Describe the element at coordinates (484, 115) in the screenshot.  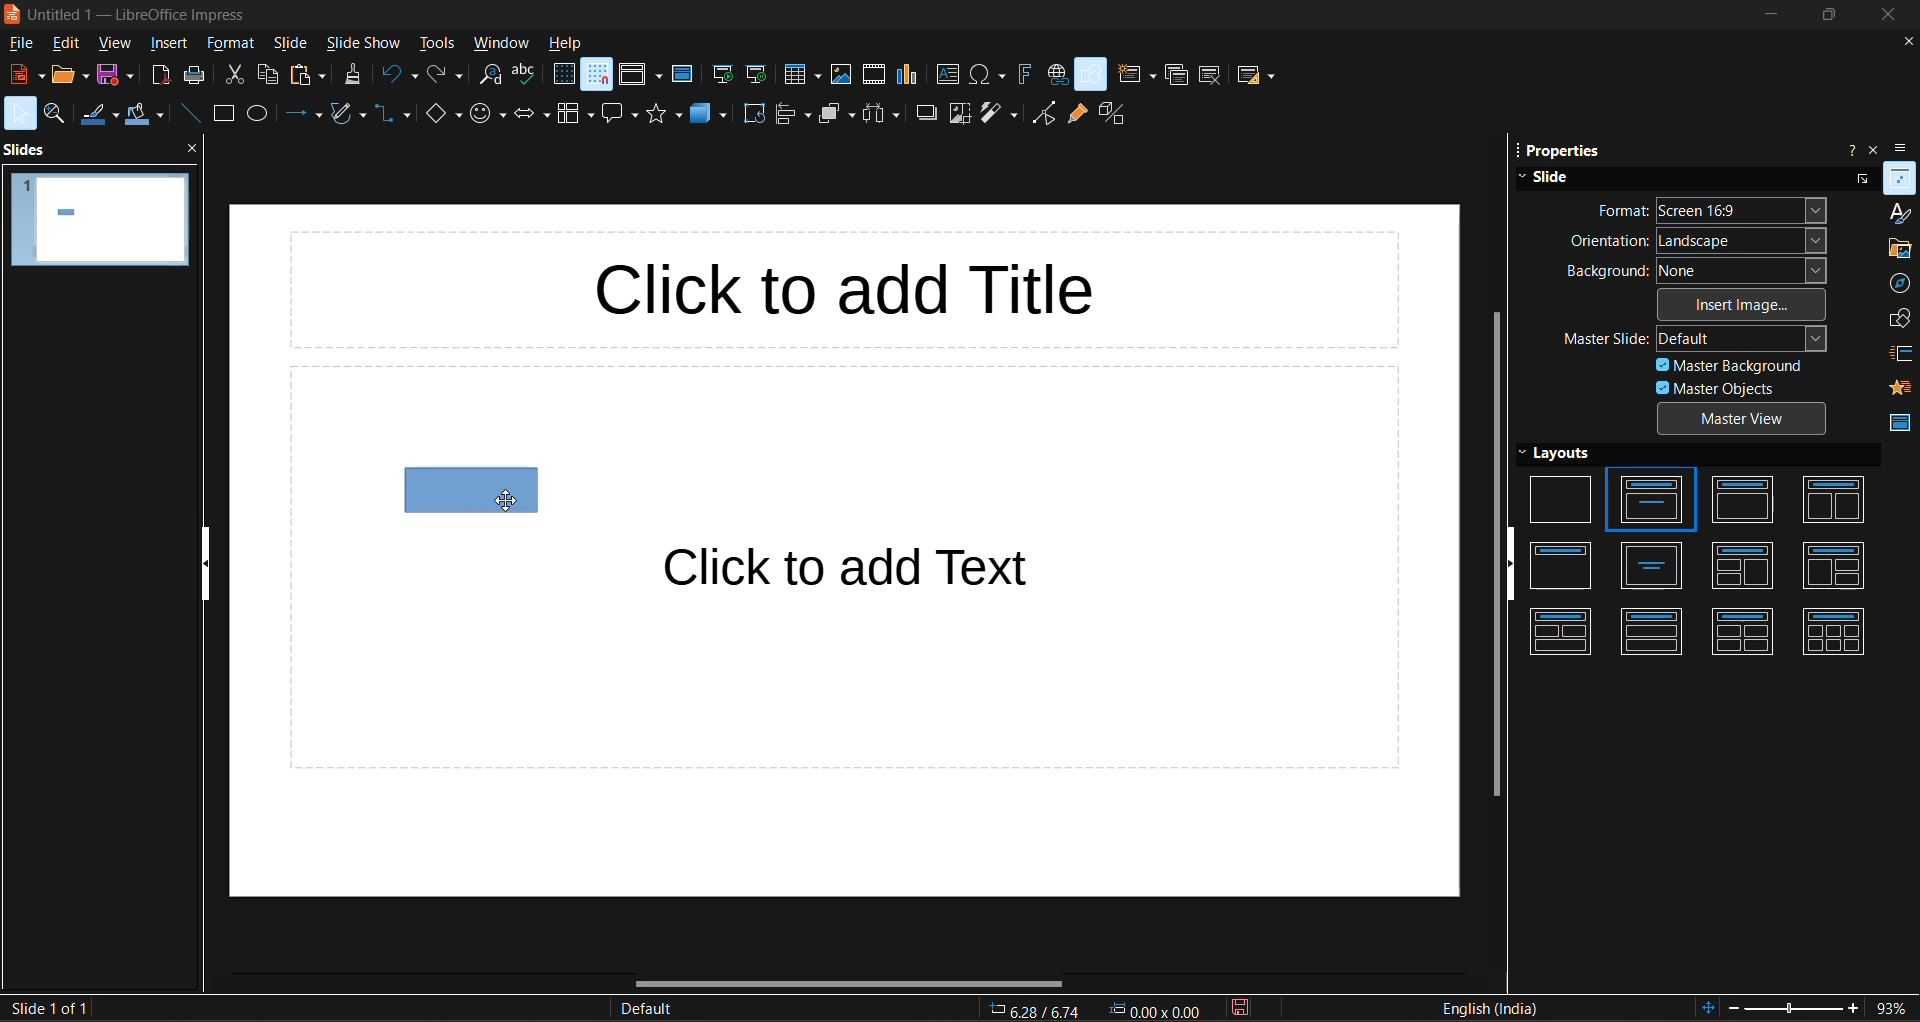
I see `symbol shapes` at that location.